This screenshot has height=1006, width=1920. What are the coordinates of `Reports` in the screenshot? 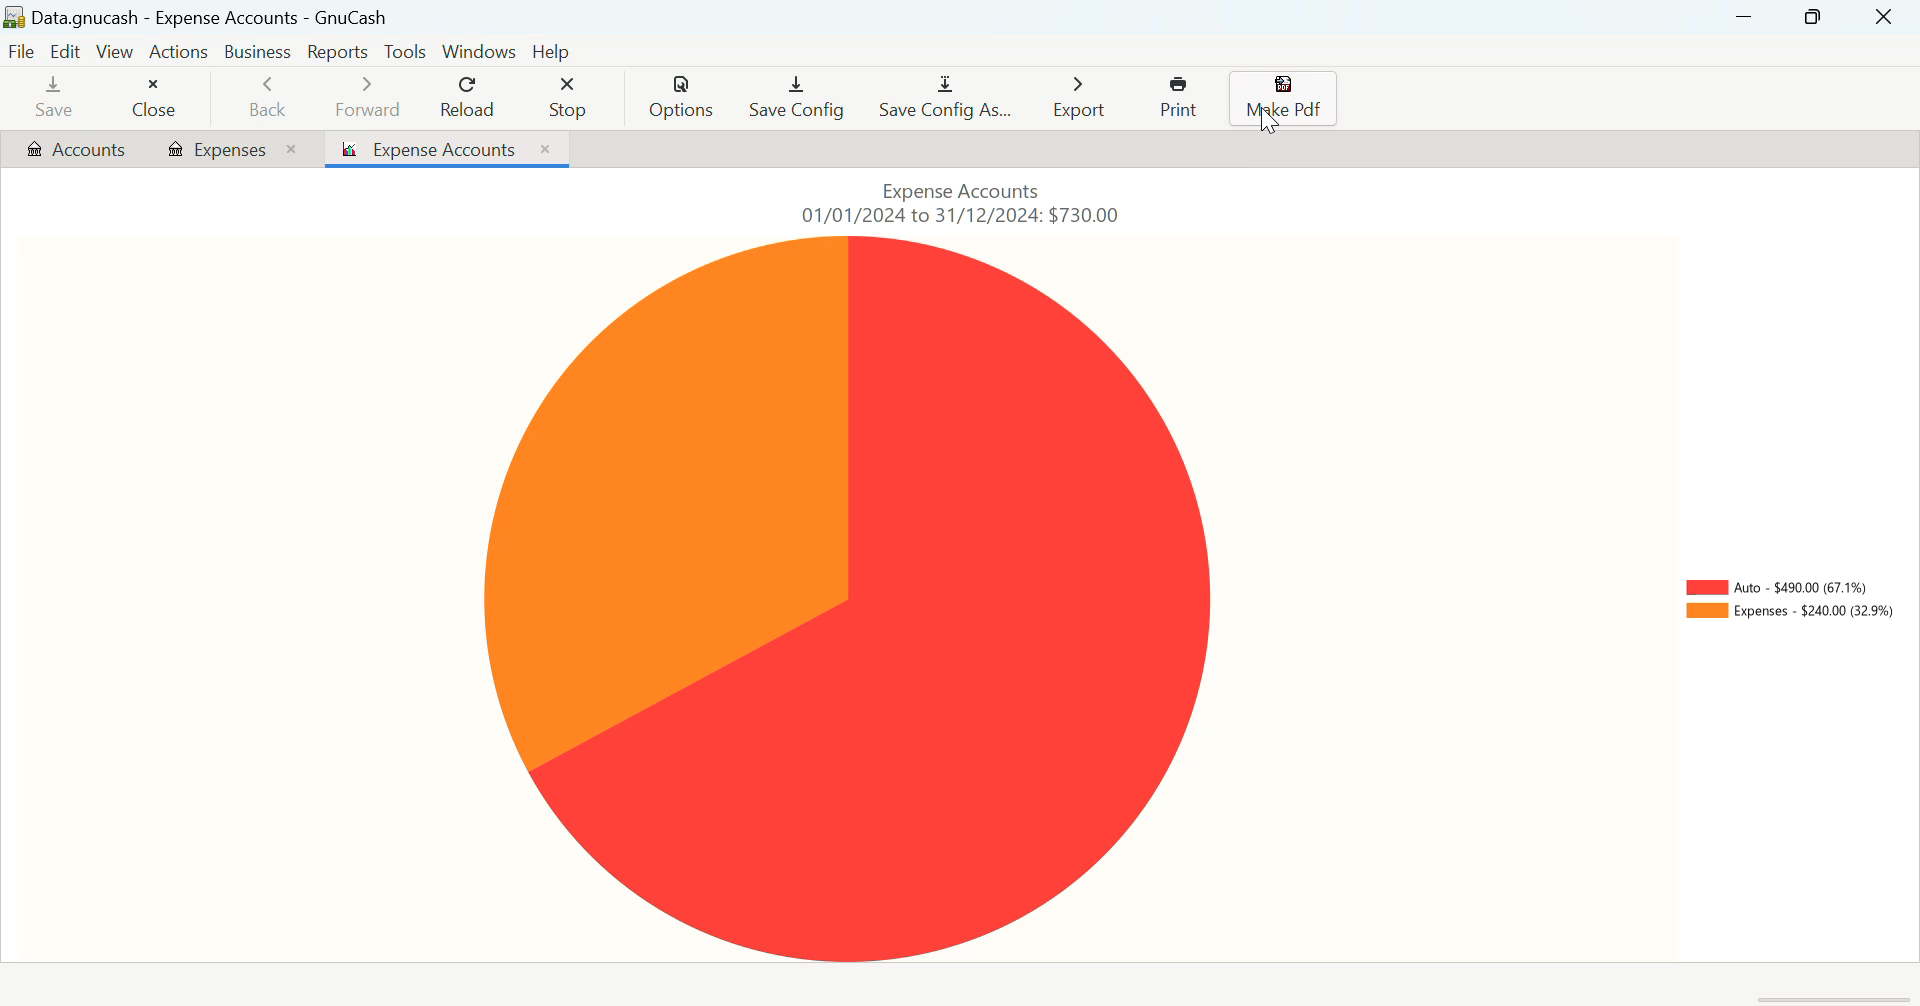 It's located at (337, 51).